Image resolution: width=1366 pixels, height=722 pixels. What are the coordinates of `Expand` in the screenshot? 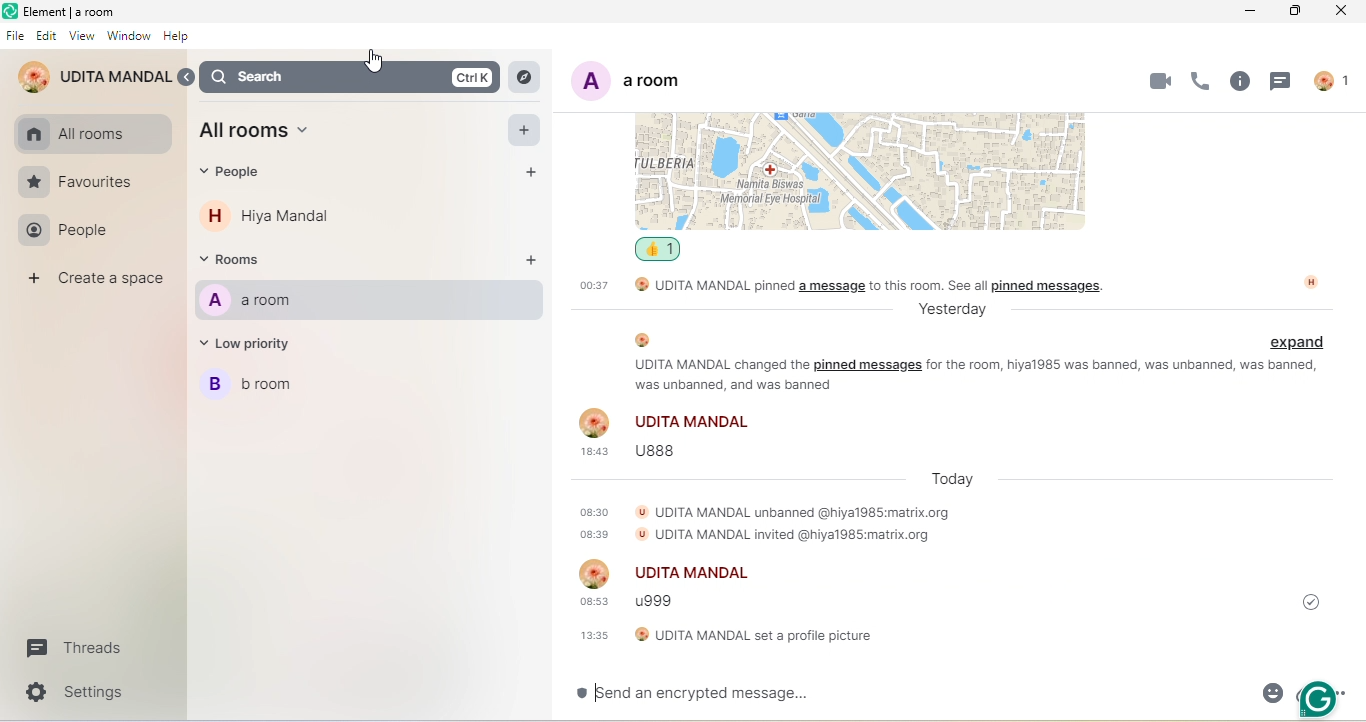 It's located at (1301, 341).